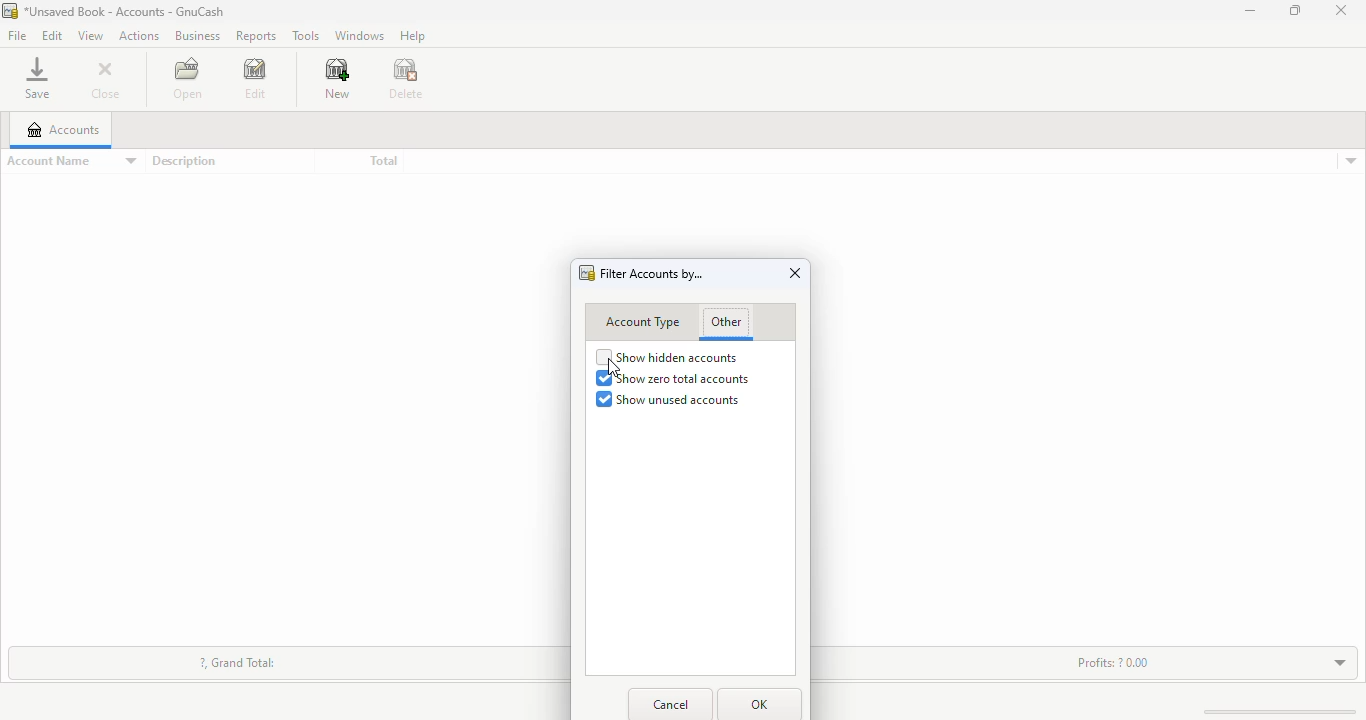  What do you see at coordinates (1295, 10) in the screenshot?
I see `maximize` at bounding box center [1295, 10].